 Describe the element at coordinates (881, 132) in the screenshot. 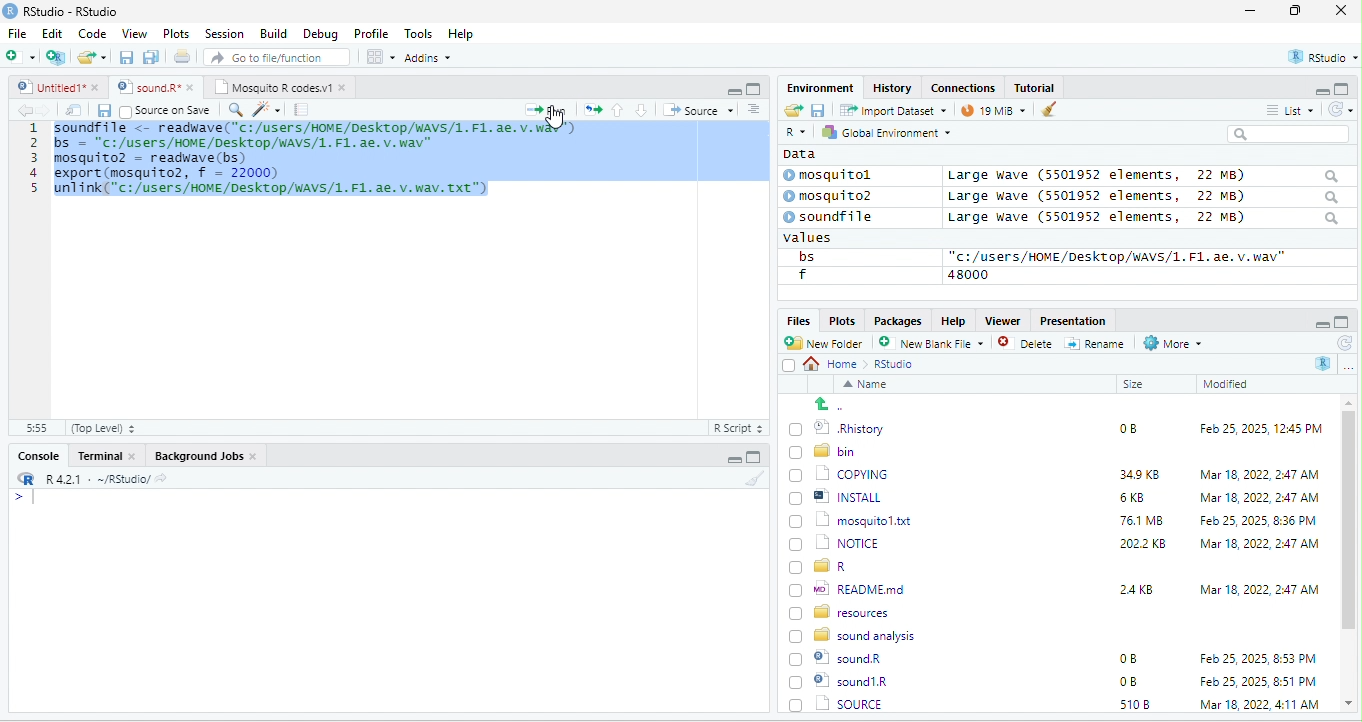

I see `hy Global Environment ~` at that location.